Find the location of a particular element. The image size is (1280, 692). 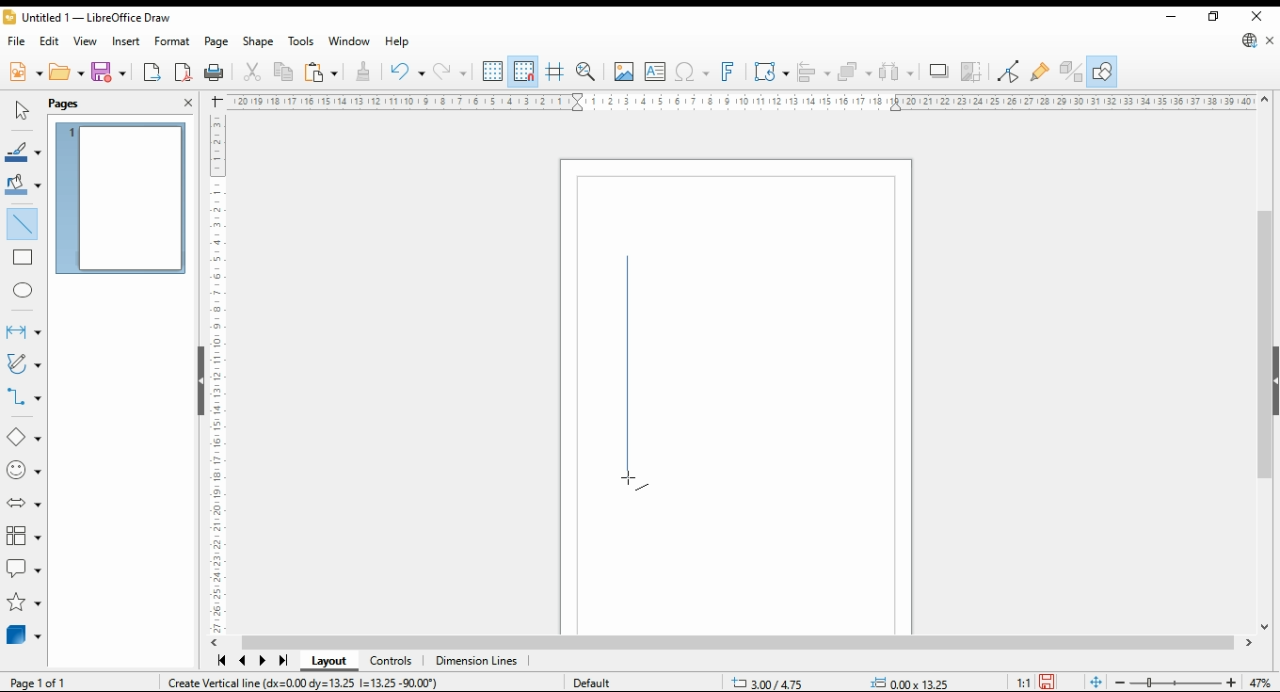

3D objects is located at coordinates (24, 636).